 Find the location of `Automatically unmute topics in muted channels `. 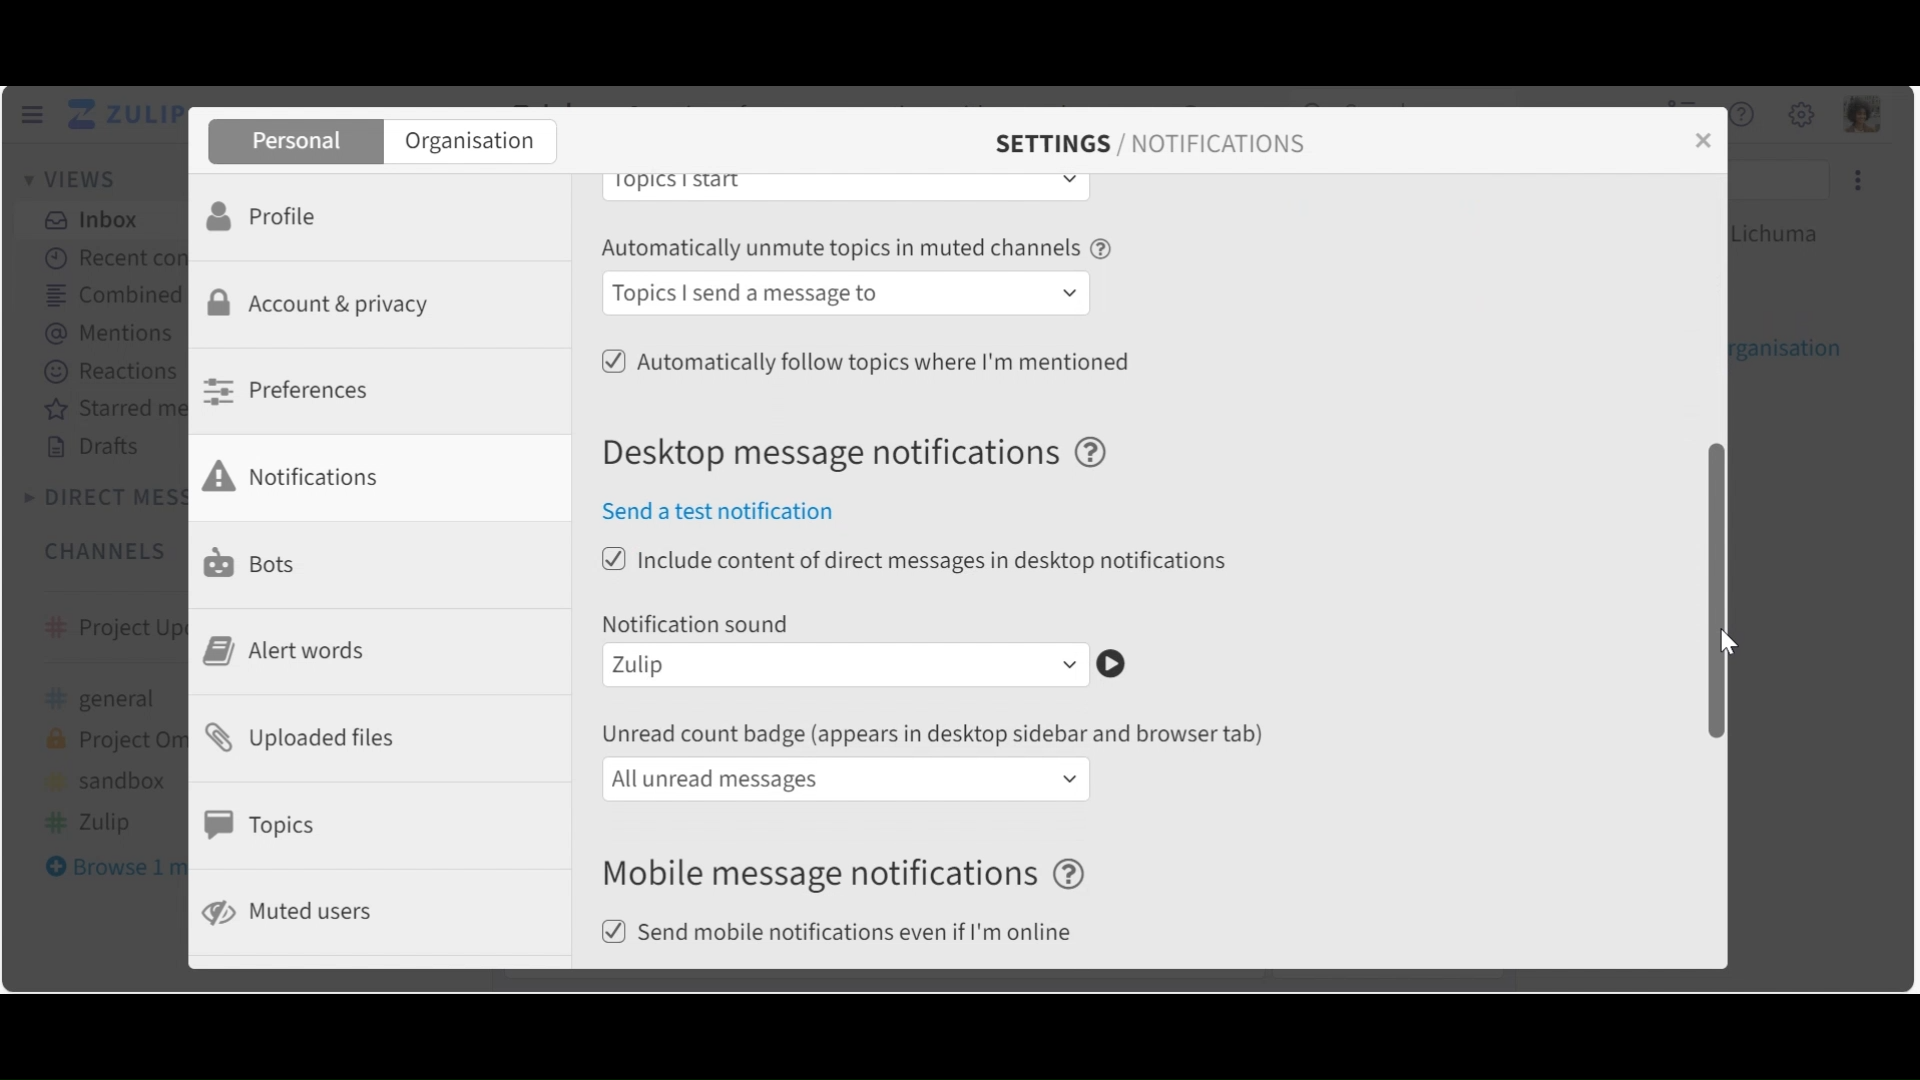

Automatically unmute topics in muted channels  is located at coordinates (859, 251).